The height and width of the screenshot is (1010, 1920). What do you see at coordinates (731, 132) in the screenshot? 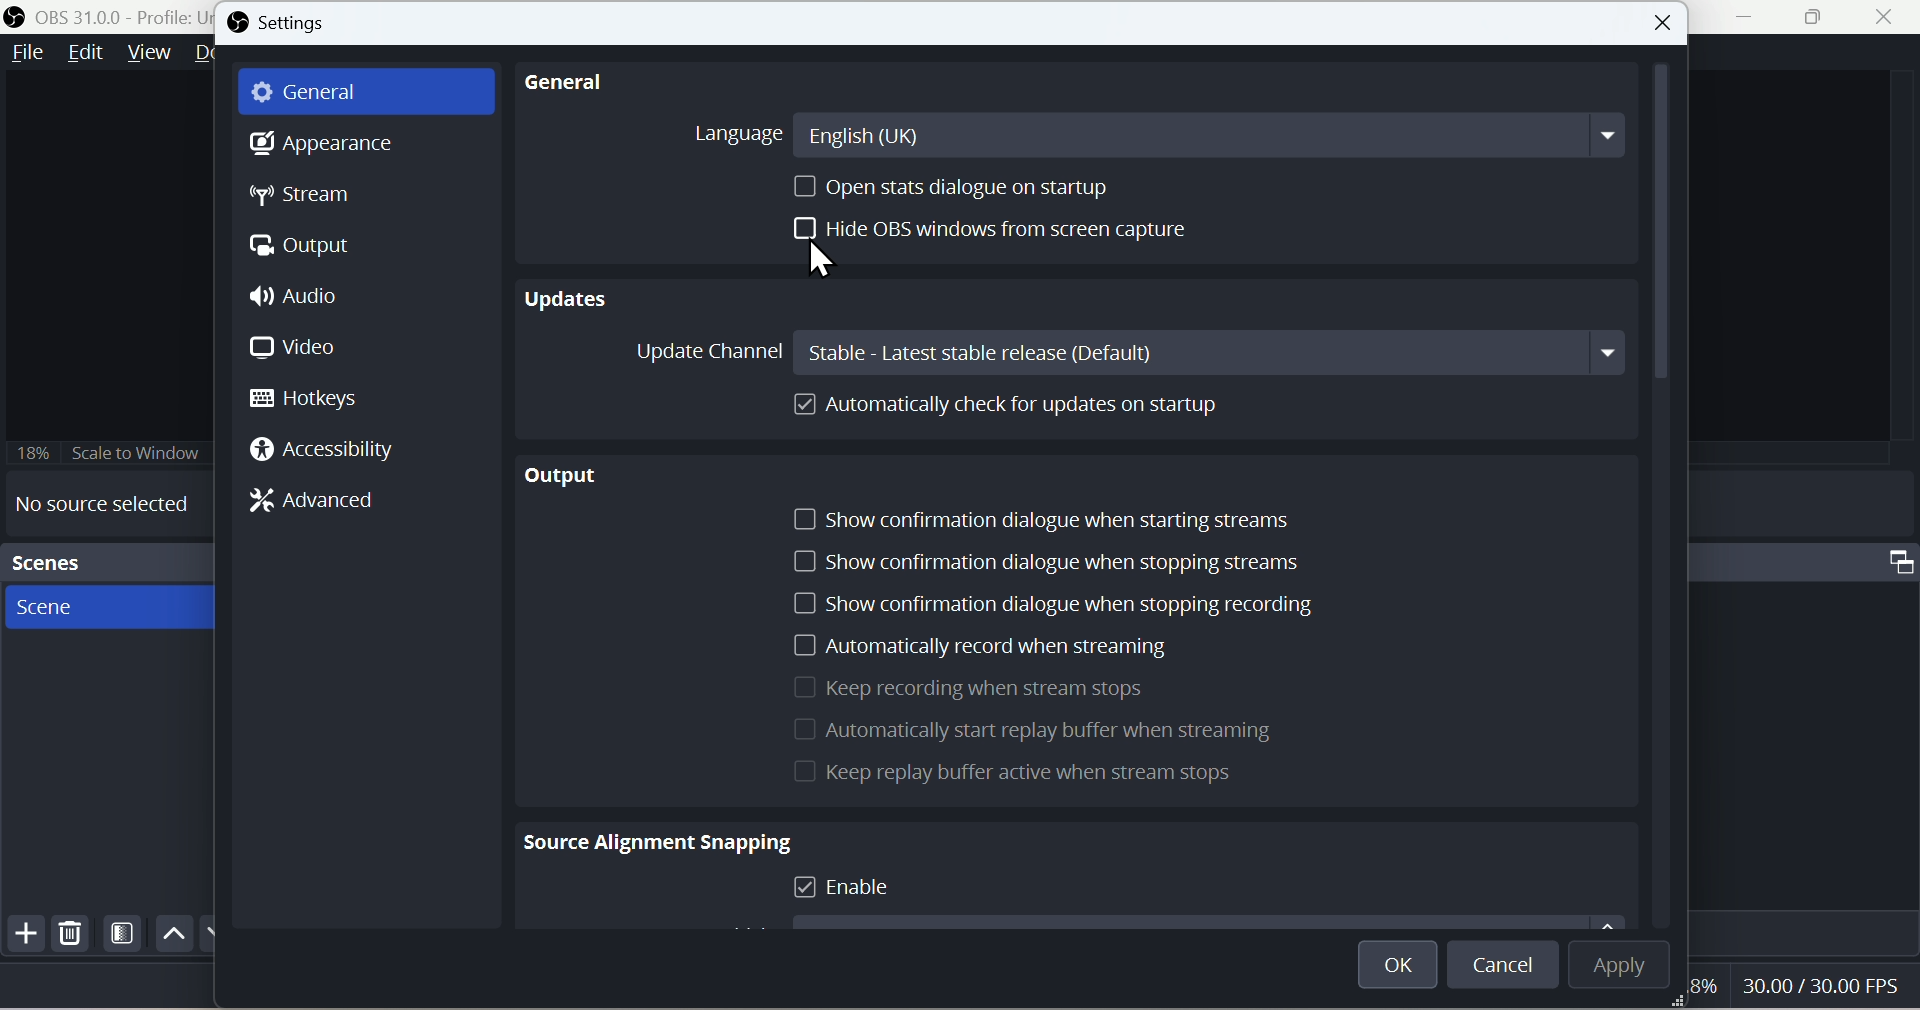
I see `Language` at bounding box center [731, 132].